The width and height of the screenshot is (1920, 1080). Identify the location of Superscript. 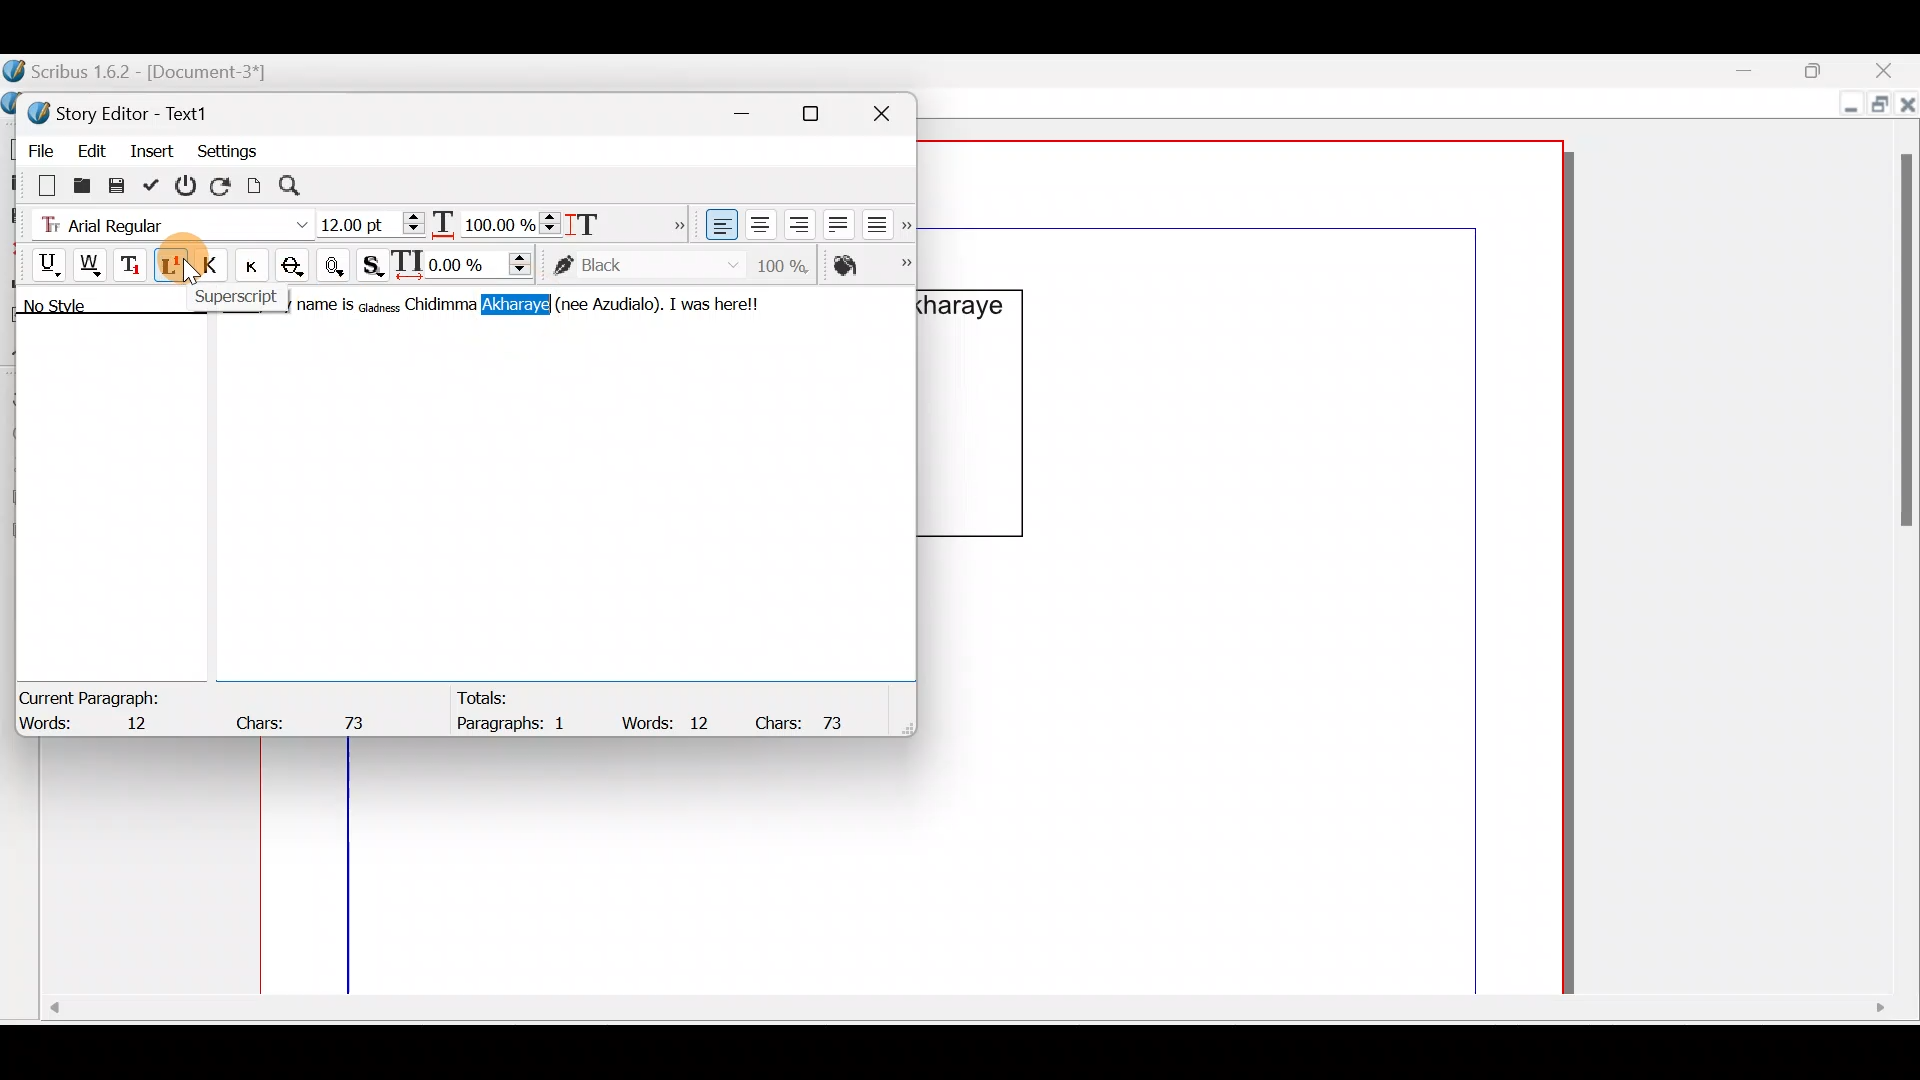
(235, 295).